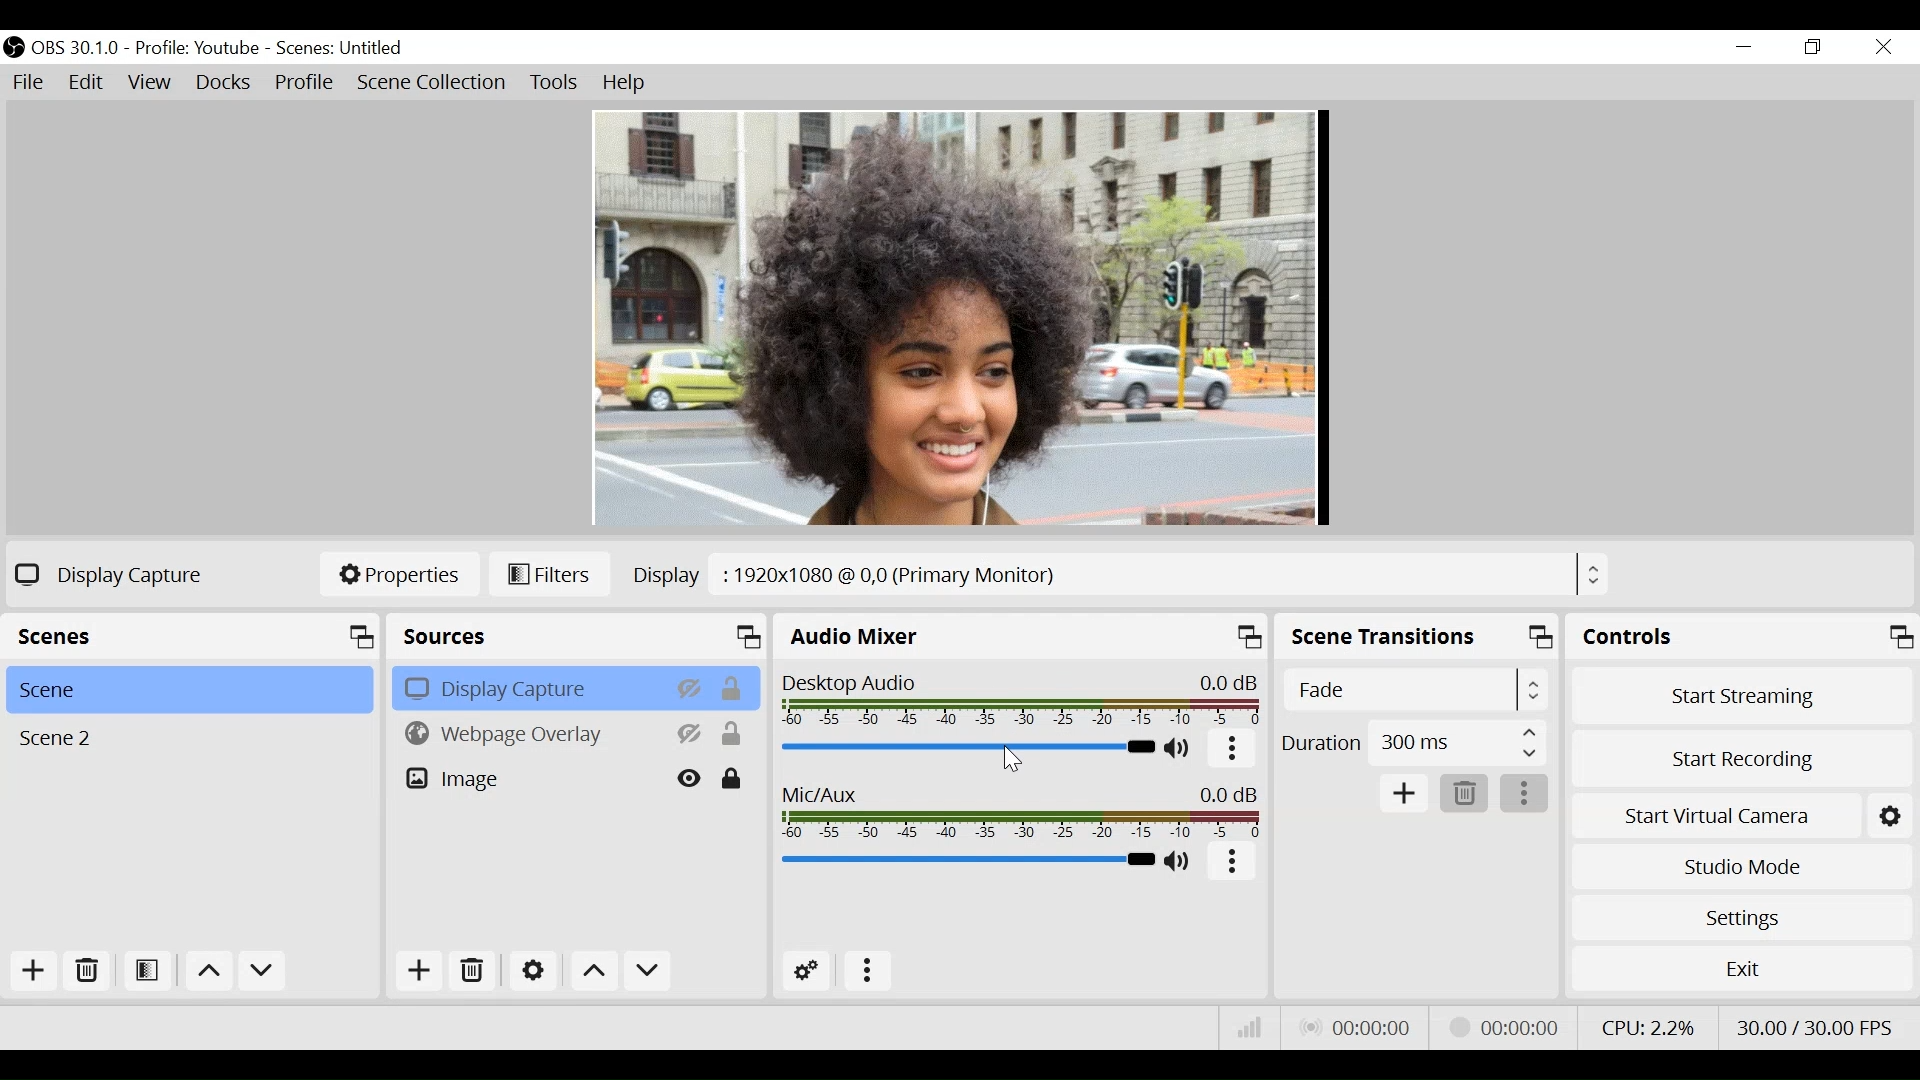 Image resolution: width=1920 pixels, height=1080 pixels. What do you see at coordinates (530, 780) in the screenshot?
I see `Image Source` at bounding box center [530, 780].